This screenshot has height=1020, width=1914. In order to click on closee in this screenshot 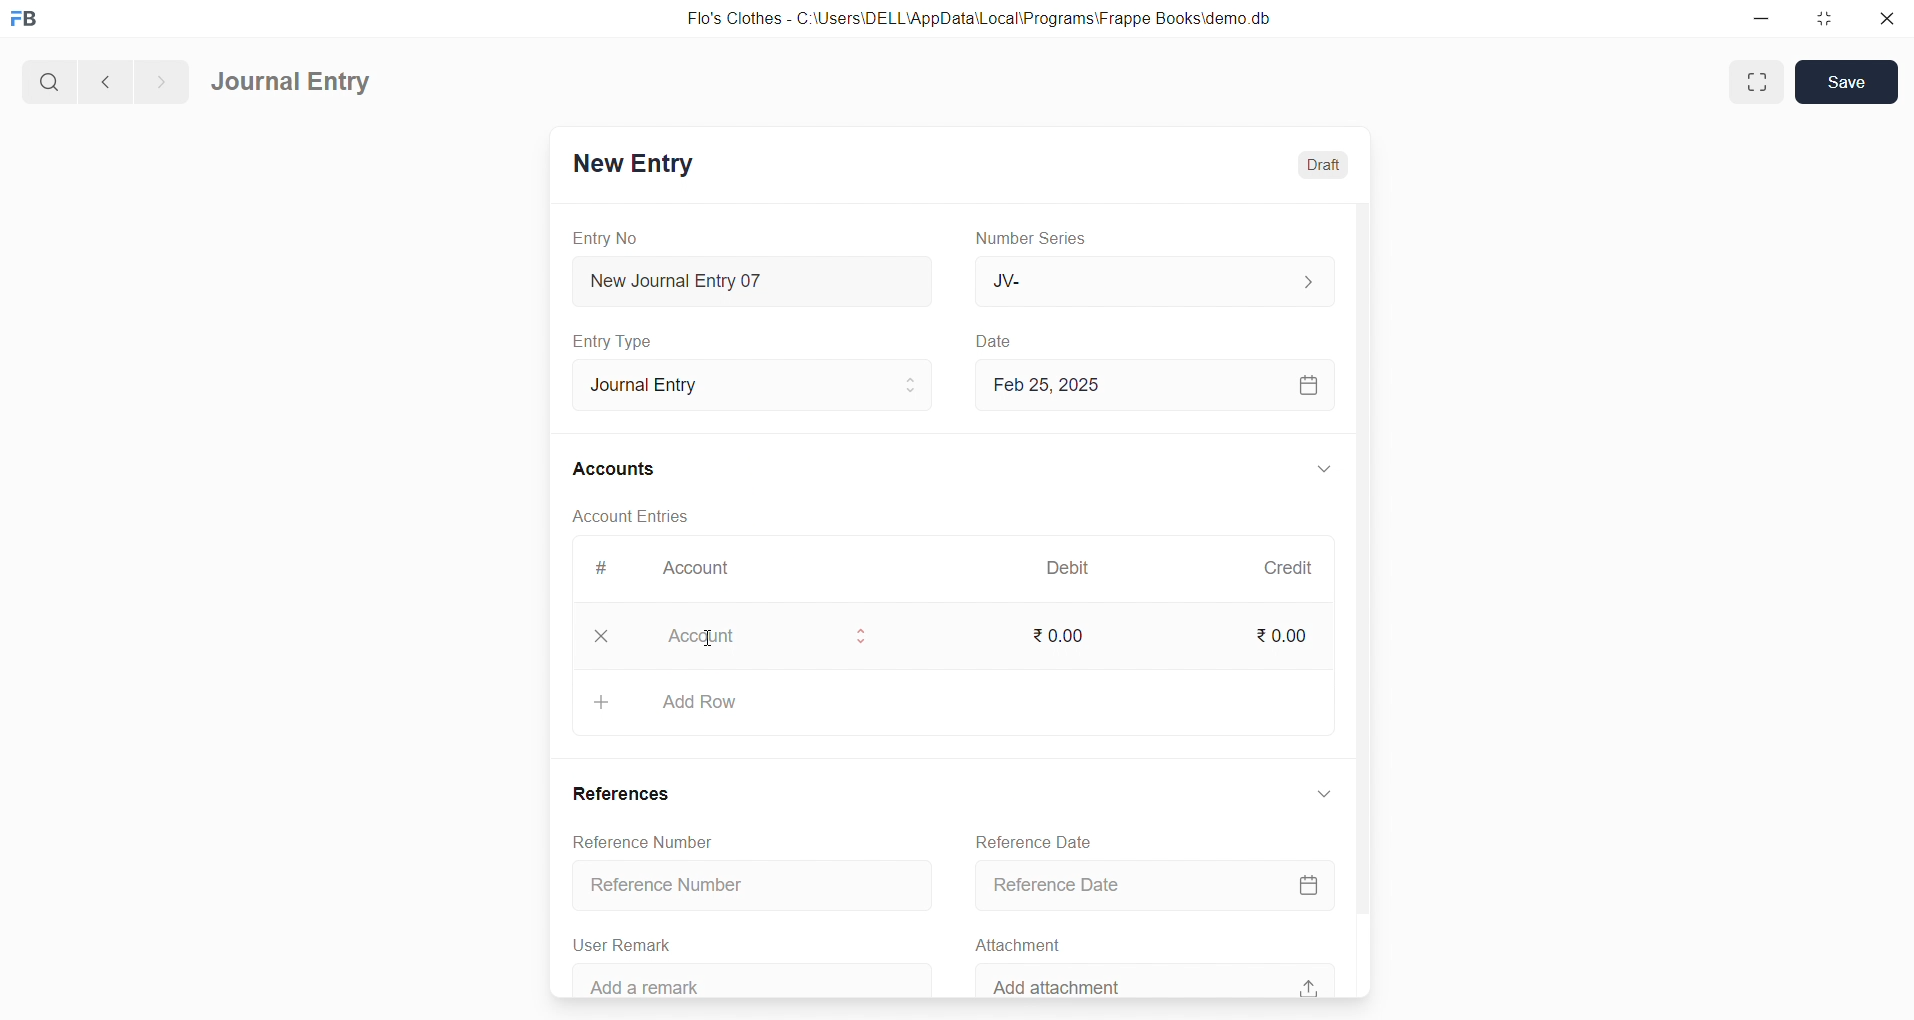, I will do `click(603, 637)`.